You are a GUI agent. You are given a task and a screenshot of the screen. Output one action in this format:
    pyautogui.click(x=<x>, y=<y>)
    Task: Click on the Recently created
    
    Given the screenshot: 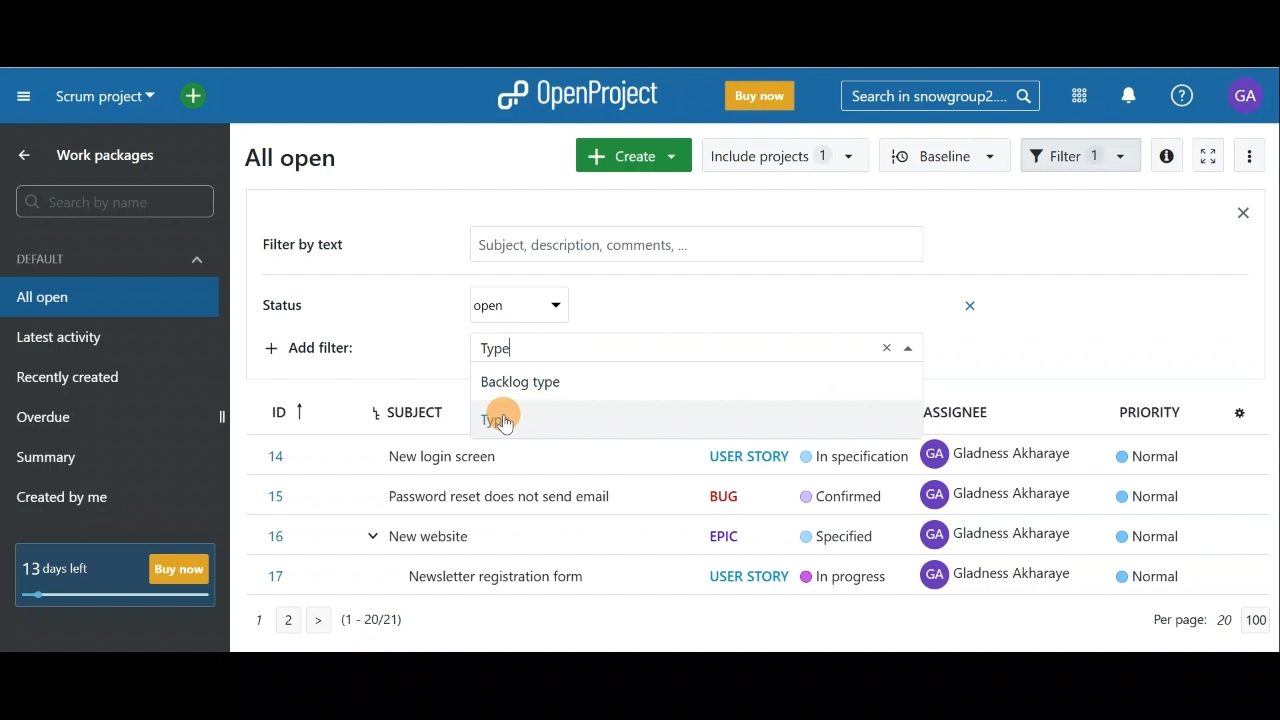 What is the action you would take?
    pyautogui.click(x=71, y=380)
    